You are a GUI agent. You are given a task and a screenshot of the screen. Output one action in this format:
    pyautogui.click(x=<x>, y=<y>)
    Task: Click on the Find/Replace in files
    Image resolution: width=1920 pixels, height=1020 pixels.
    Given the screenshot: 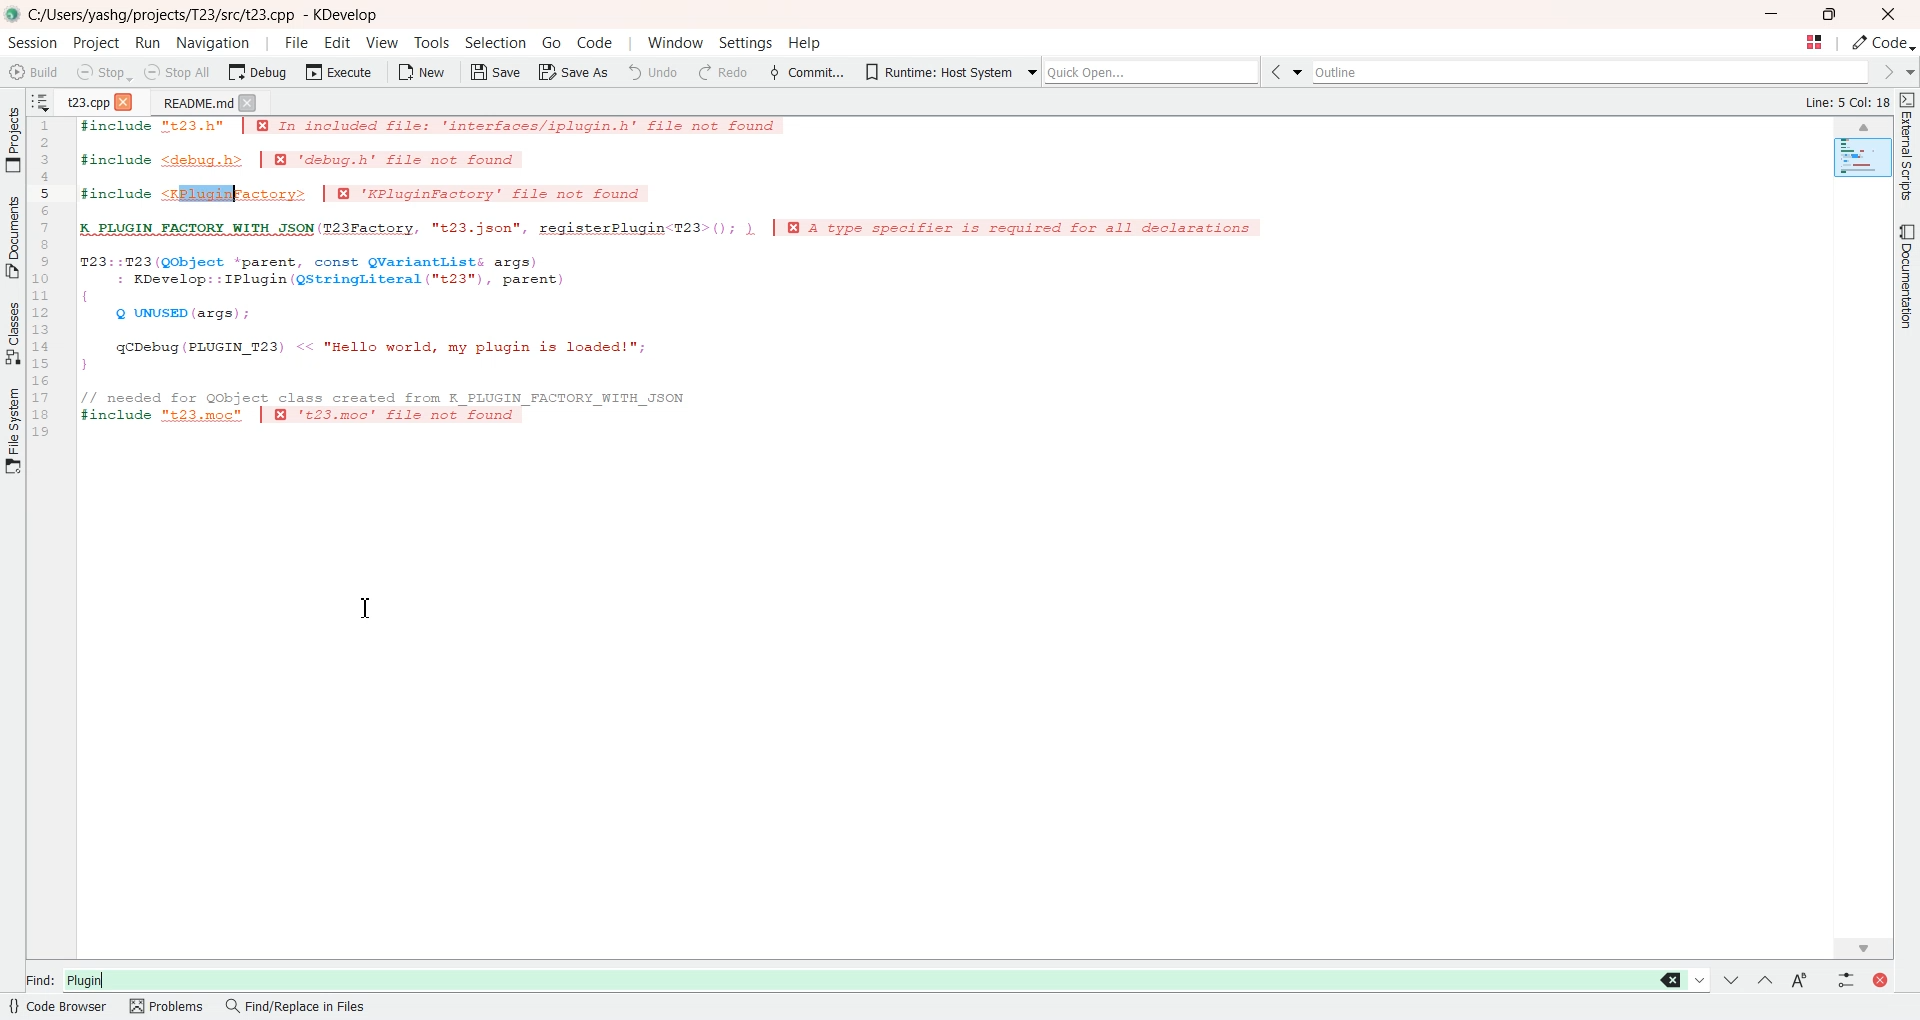 What is the action you would take?
    pyautogui.click(x=297, y=1008)
    